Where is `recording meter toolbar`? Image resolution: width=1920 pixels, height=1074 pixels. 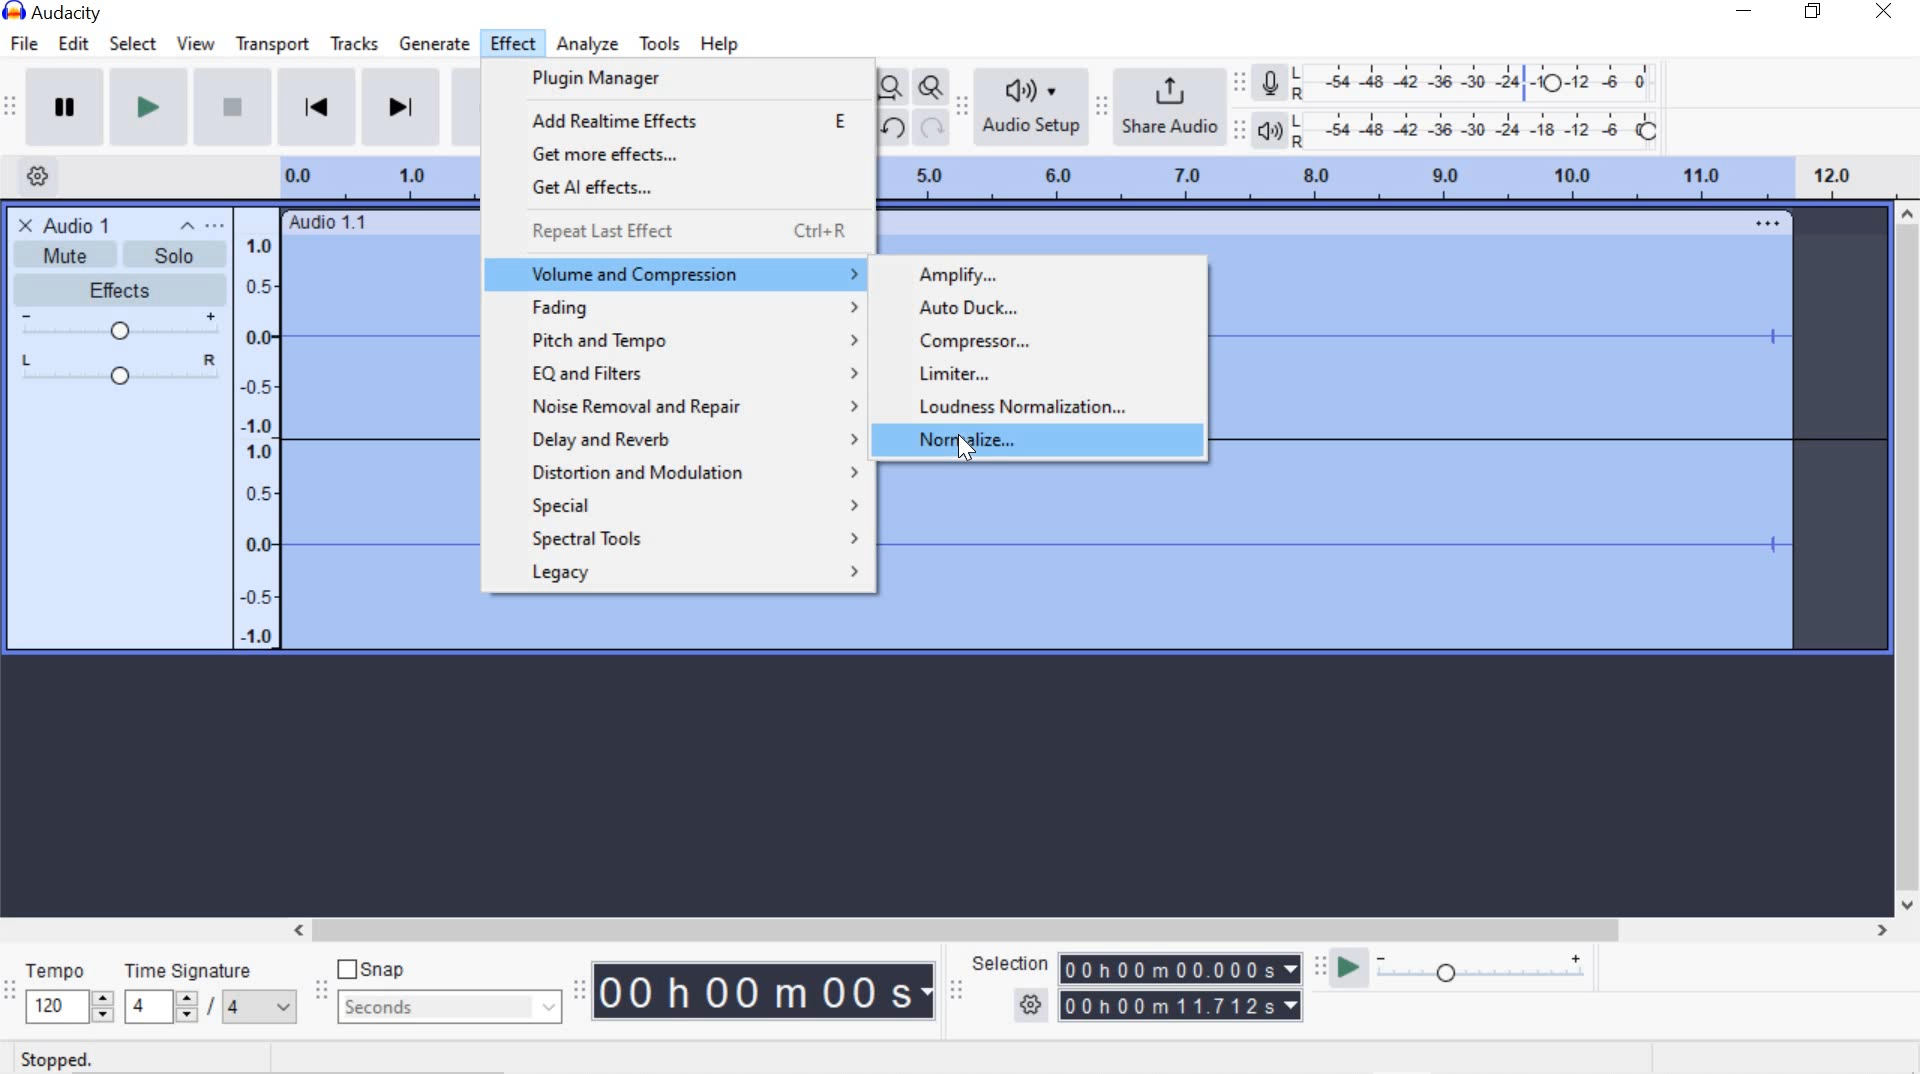
recording meter toolbar is located at coordinates (1243, 80).